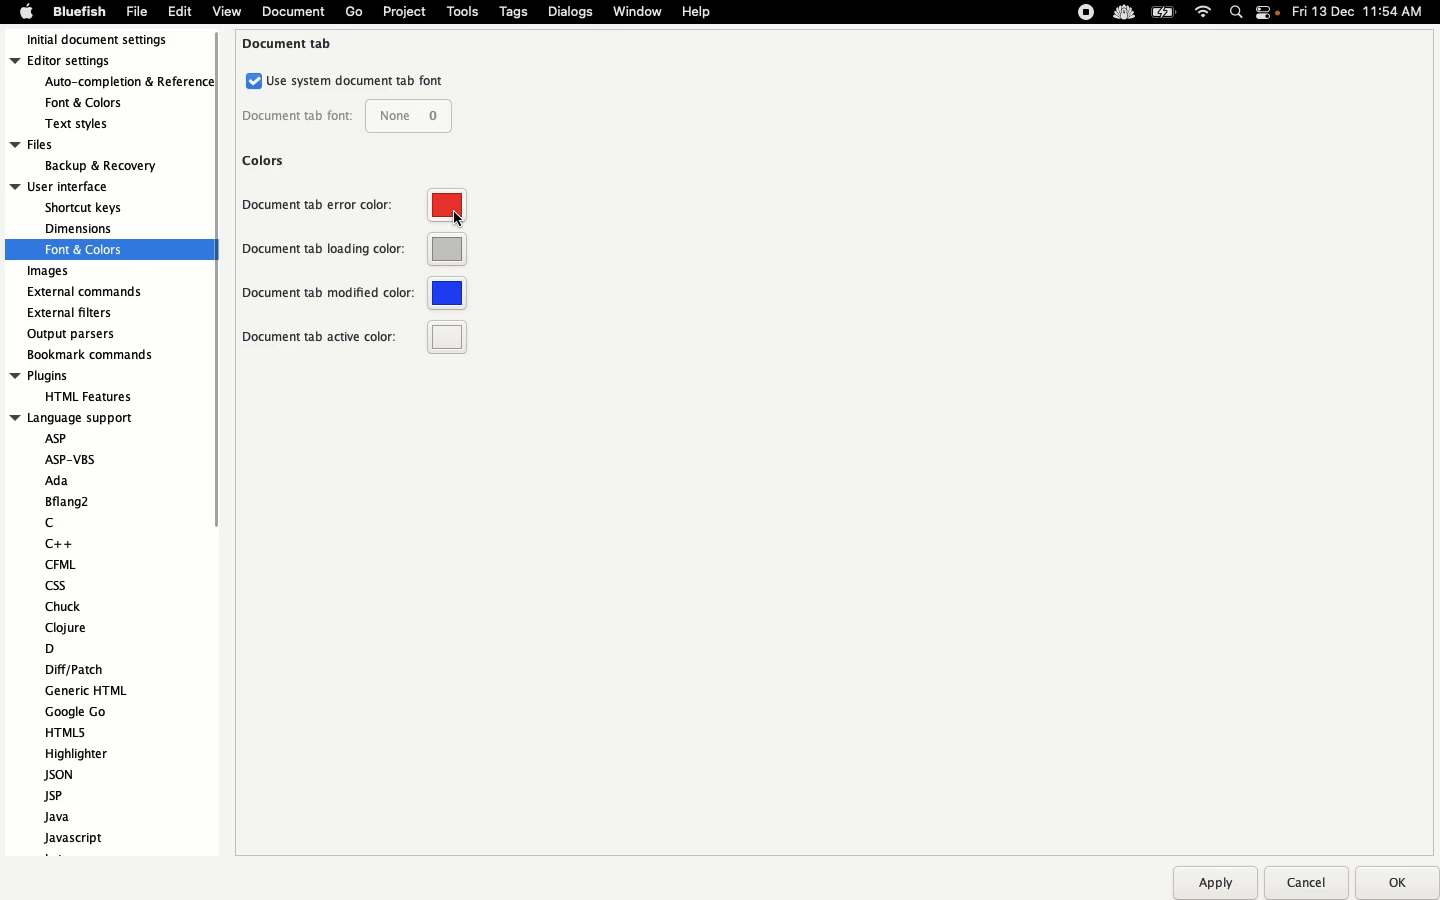 The height and width of the screenshot is (900, 1440). I want to click on shortcut keys, so click(85, 209).